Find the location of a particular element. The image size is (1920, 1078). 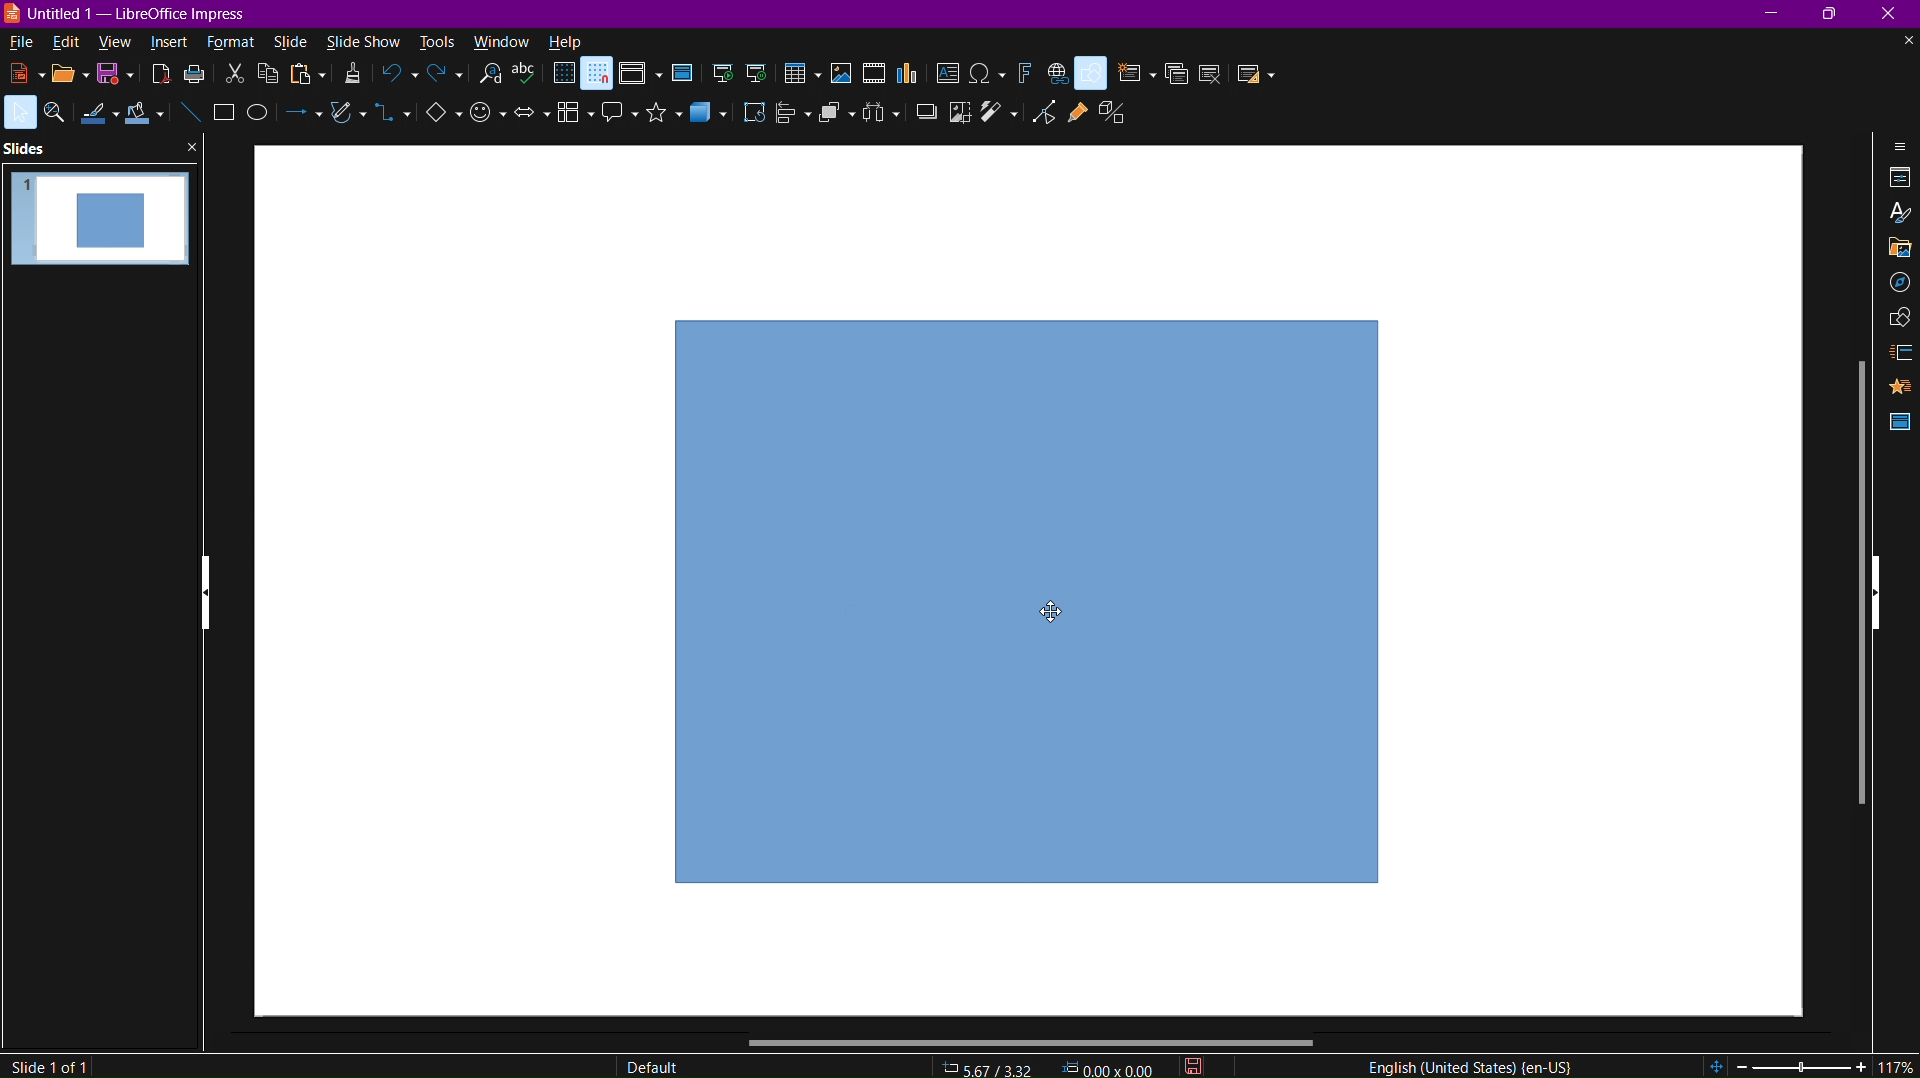

Shadow is located at coordinates (922, 119).